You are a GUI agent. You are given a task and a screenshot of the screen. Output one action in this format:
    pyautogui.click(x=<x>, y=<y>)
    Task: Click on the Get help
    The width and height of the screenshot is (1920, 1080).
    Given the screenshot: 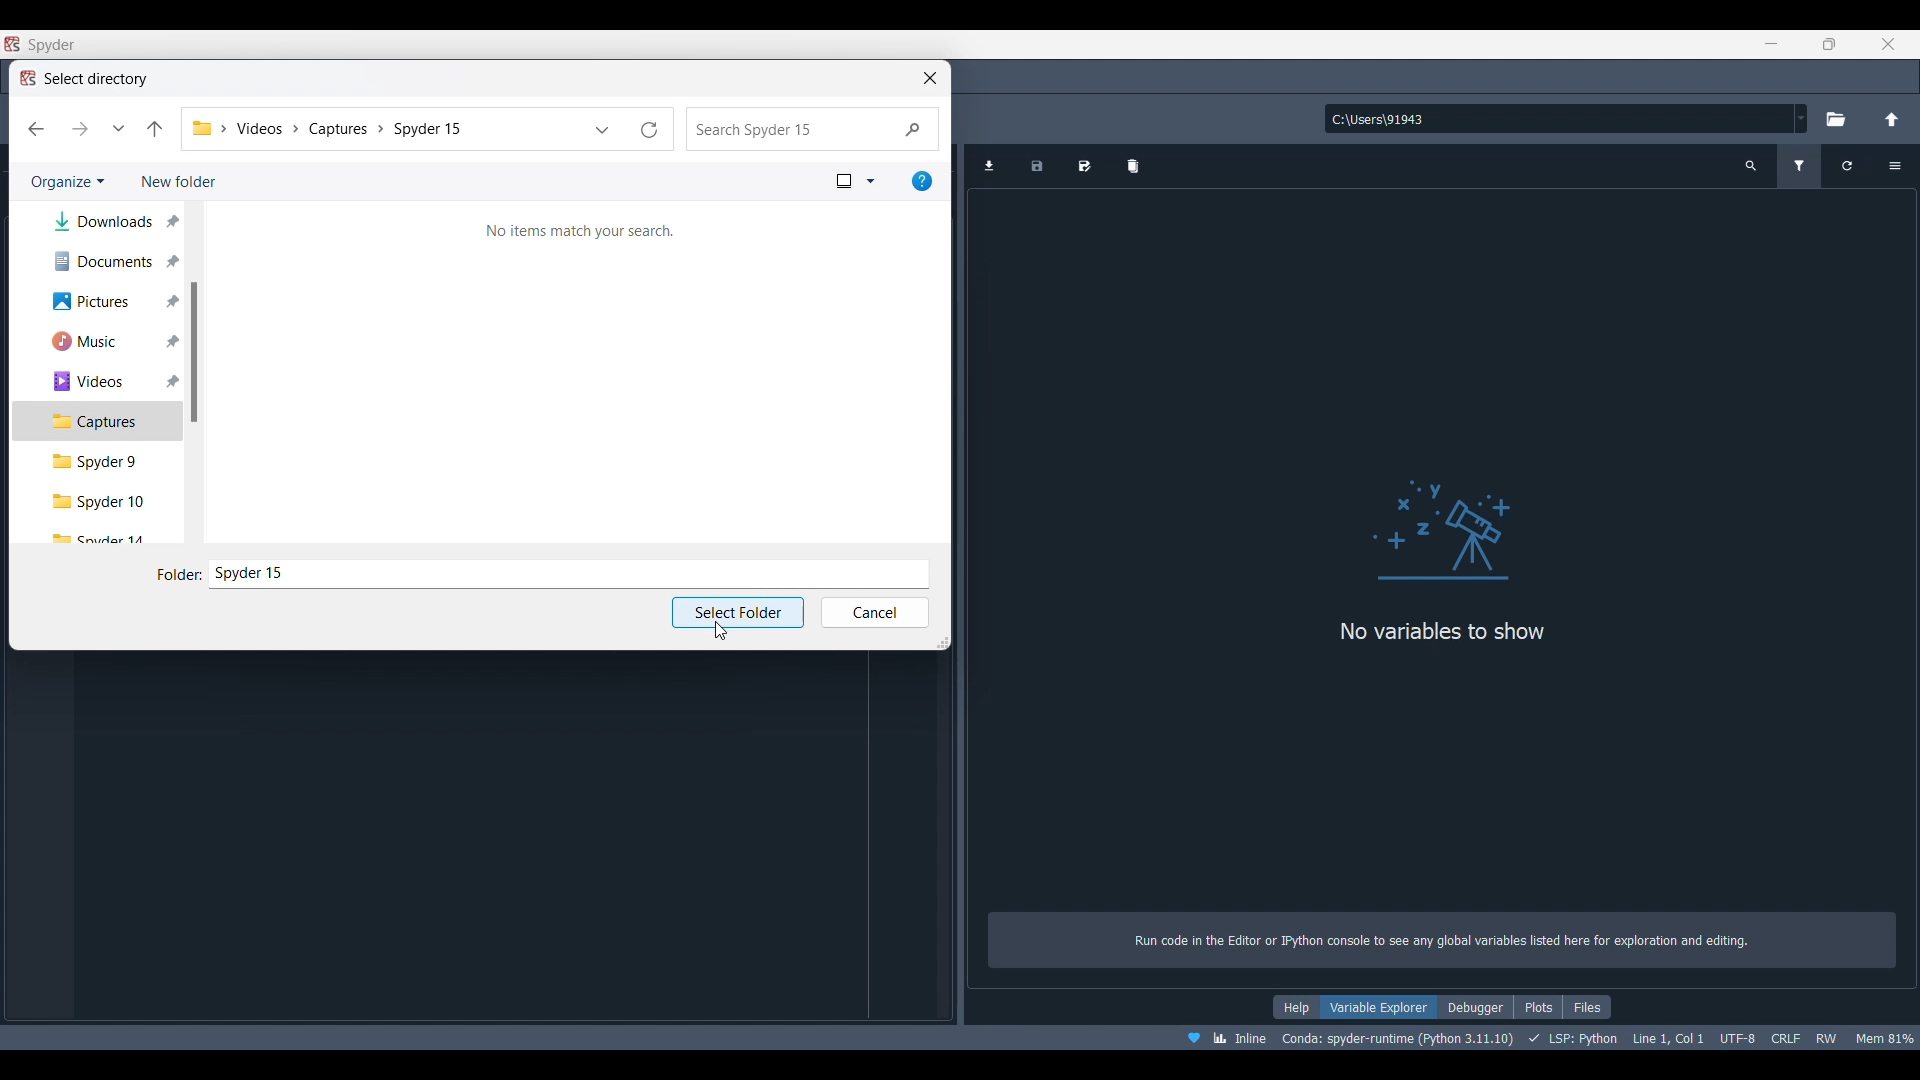 What is the action you would take?
    pyautogui.click(x=922, y=181)
    